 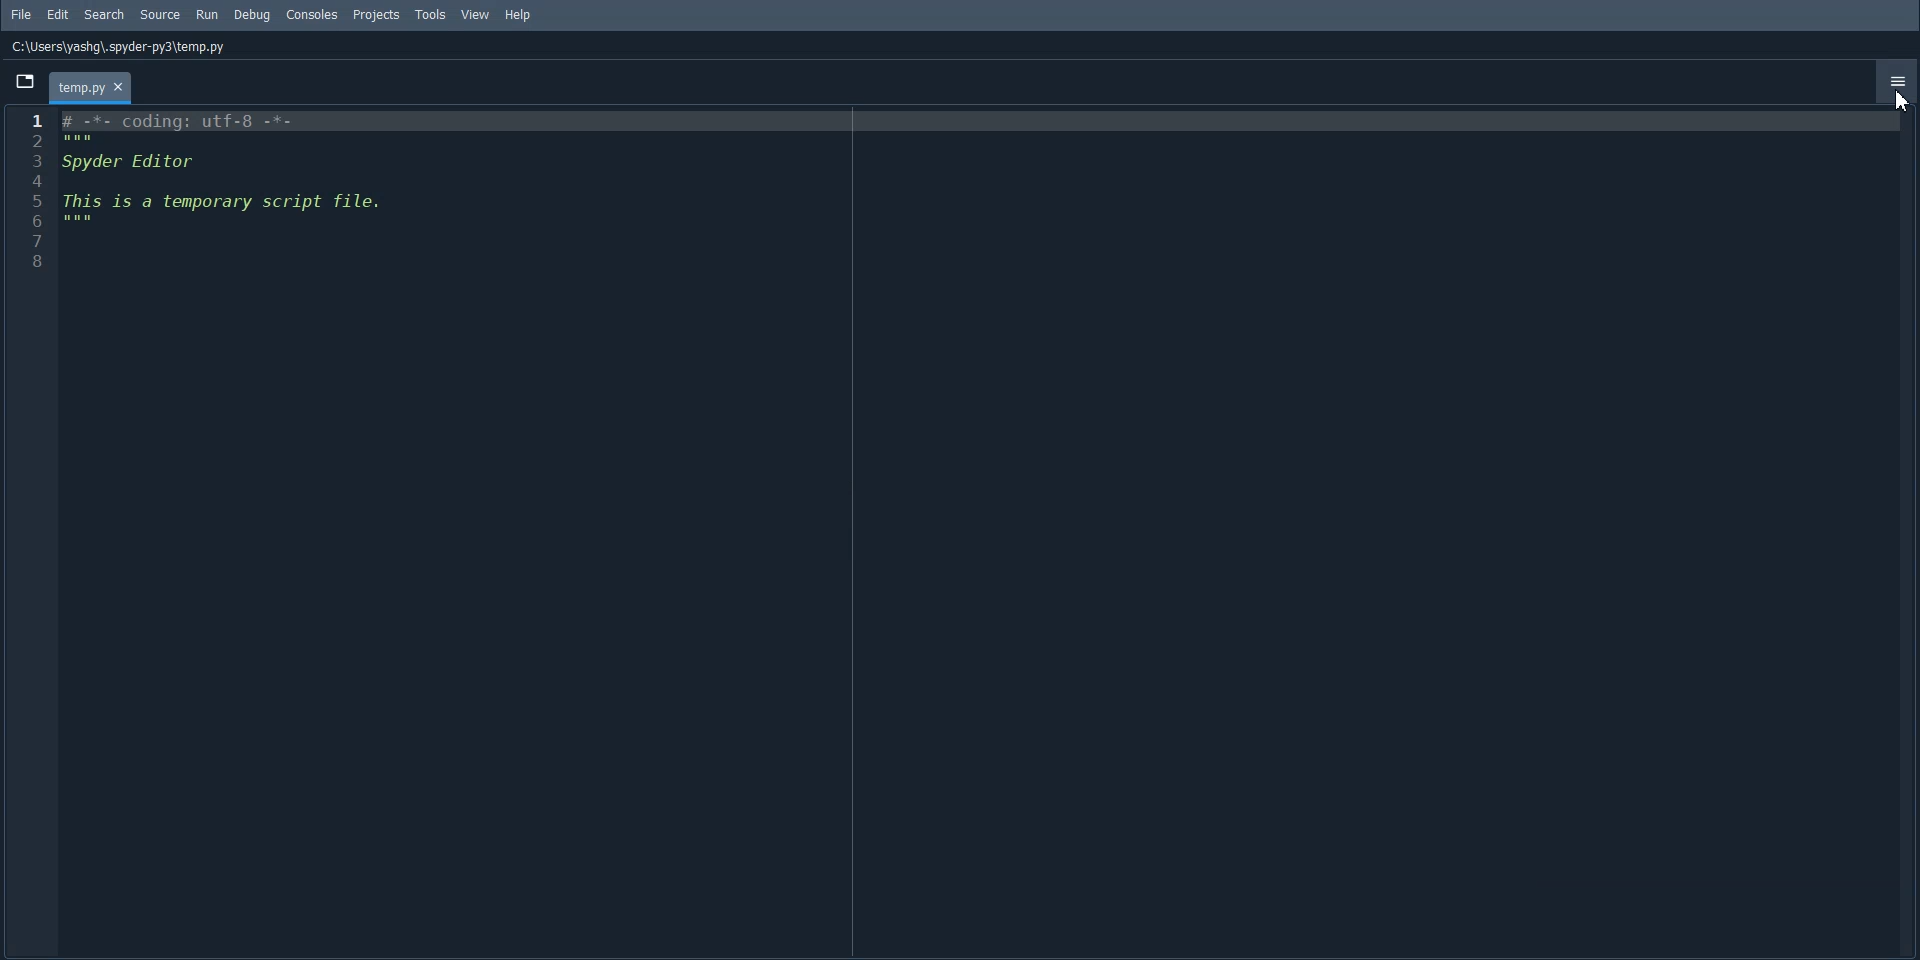 I want to click on Edit, so click(x=57, y=14).